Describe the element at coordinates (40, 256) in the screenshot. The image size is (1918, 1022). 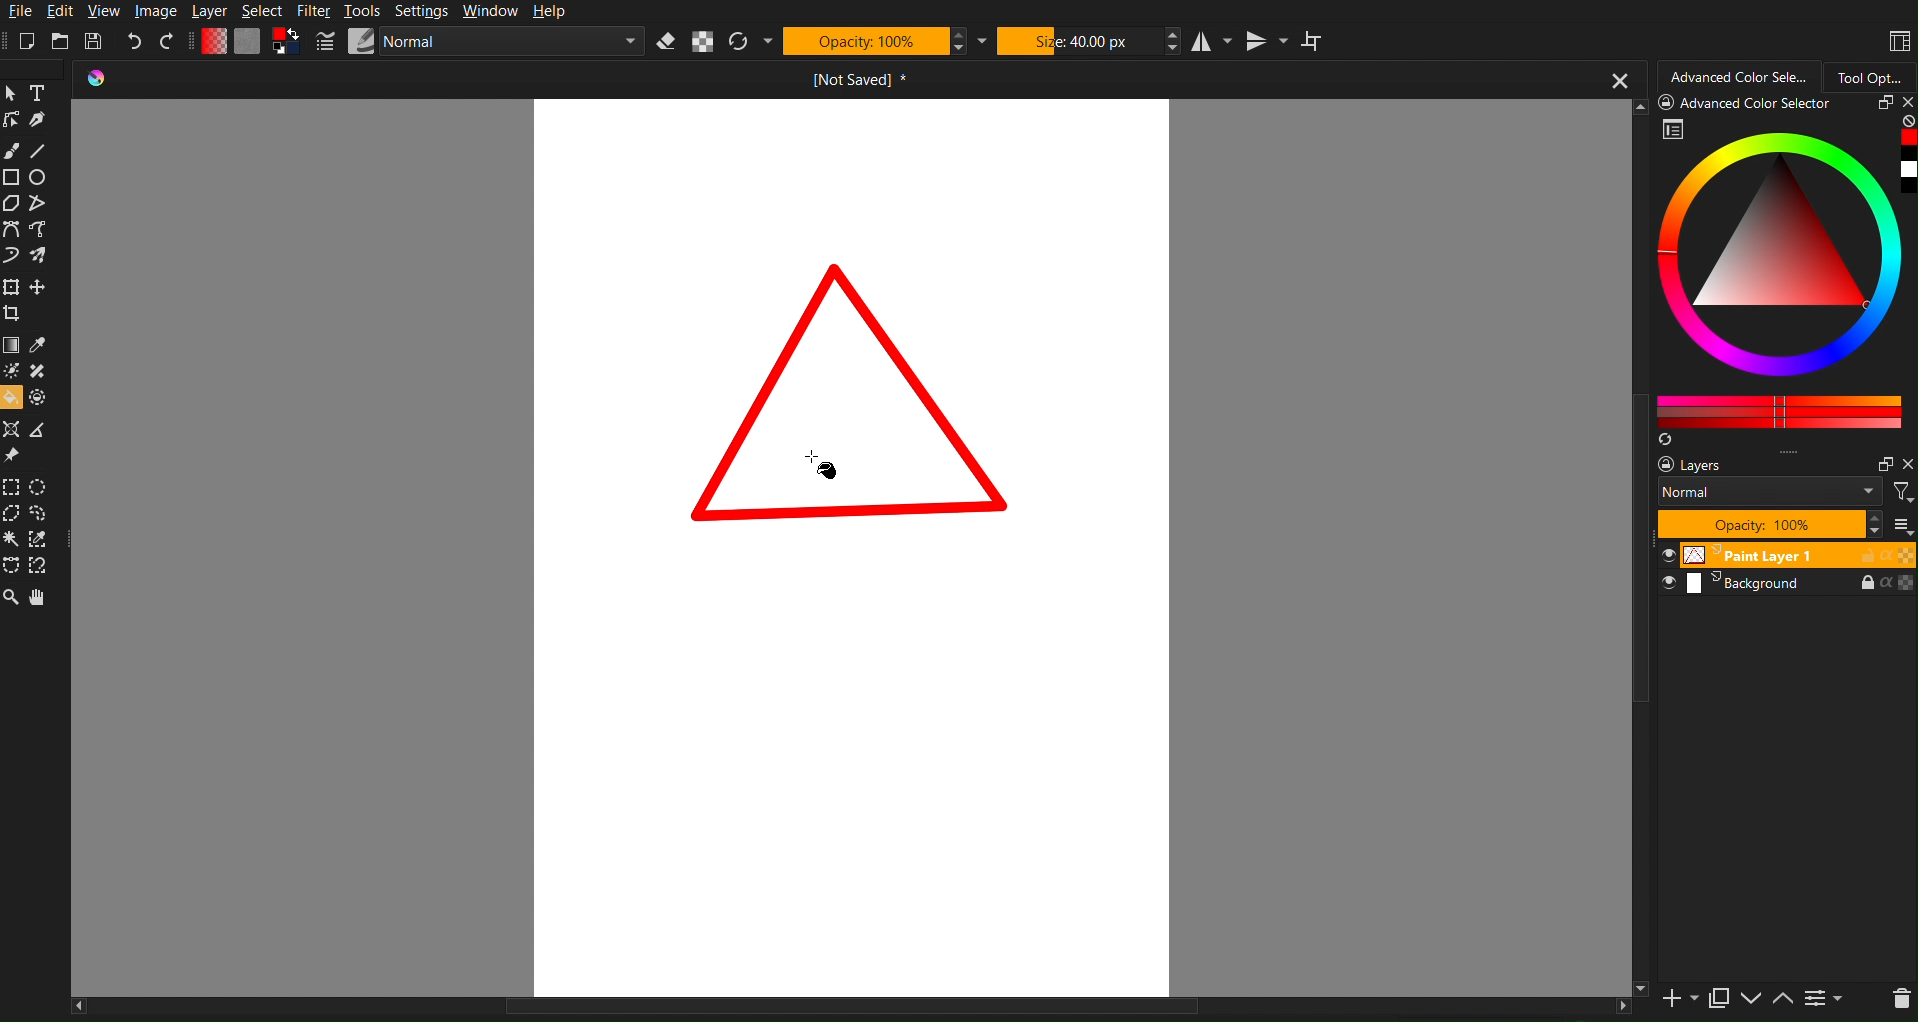
I see `multibrush tool` at that location.